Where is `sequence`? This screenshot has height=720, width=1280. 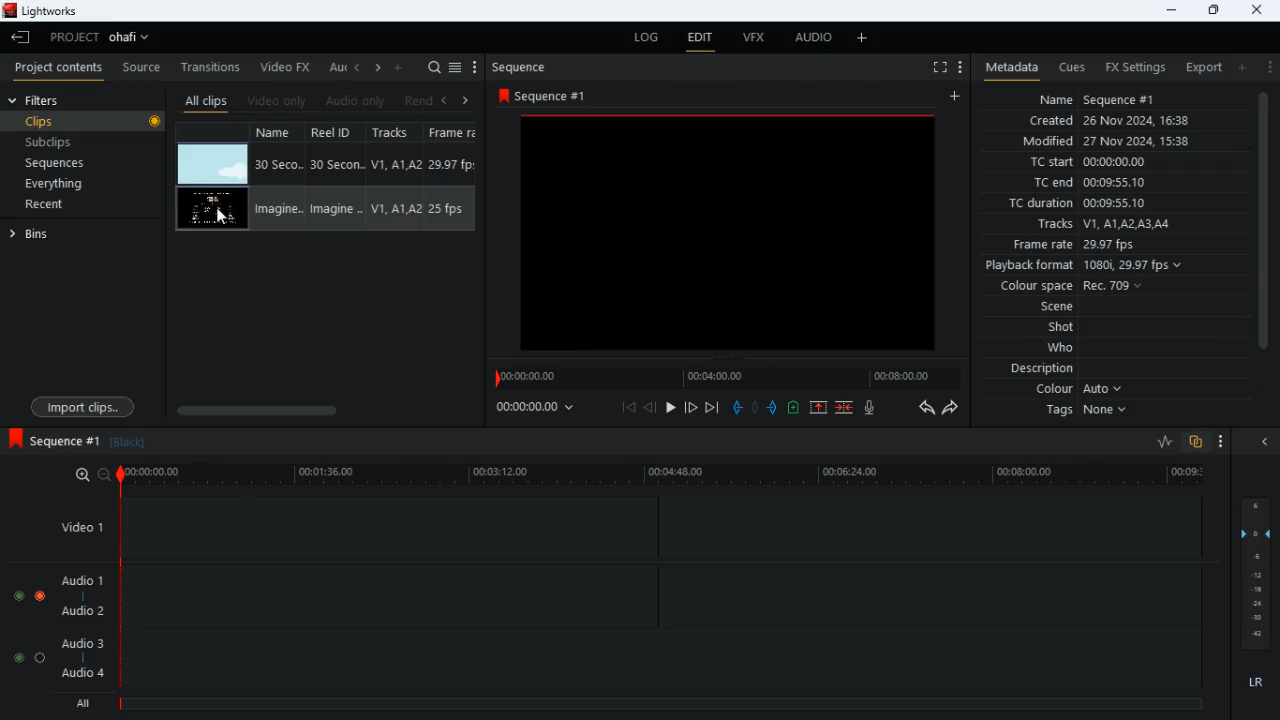 sequence is located at coordinates (522, 65).